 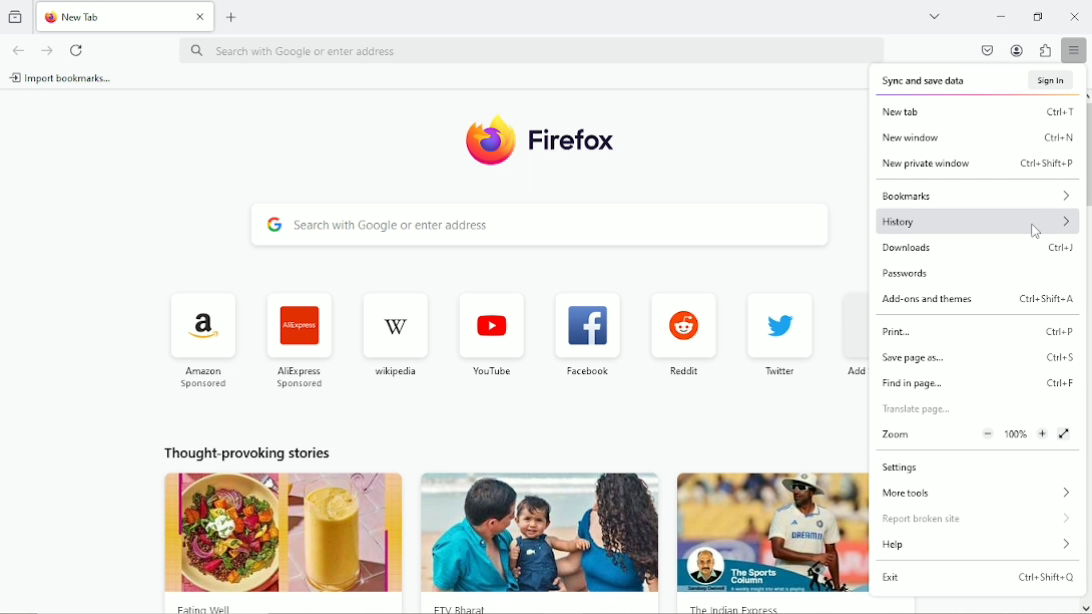 What do you see at coordinates (773, 327) in the screenshot?
I see `icon` at bounding box center [773, 327].